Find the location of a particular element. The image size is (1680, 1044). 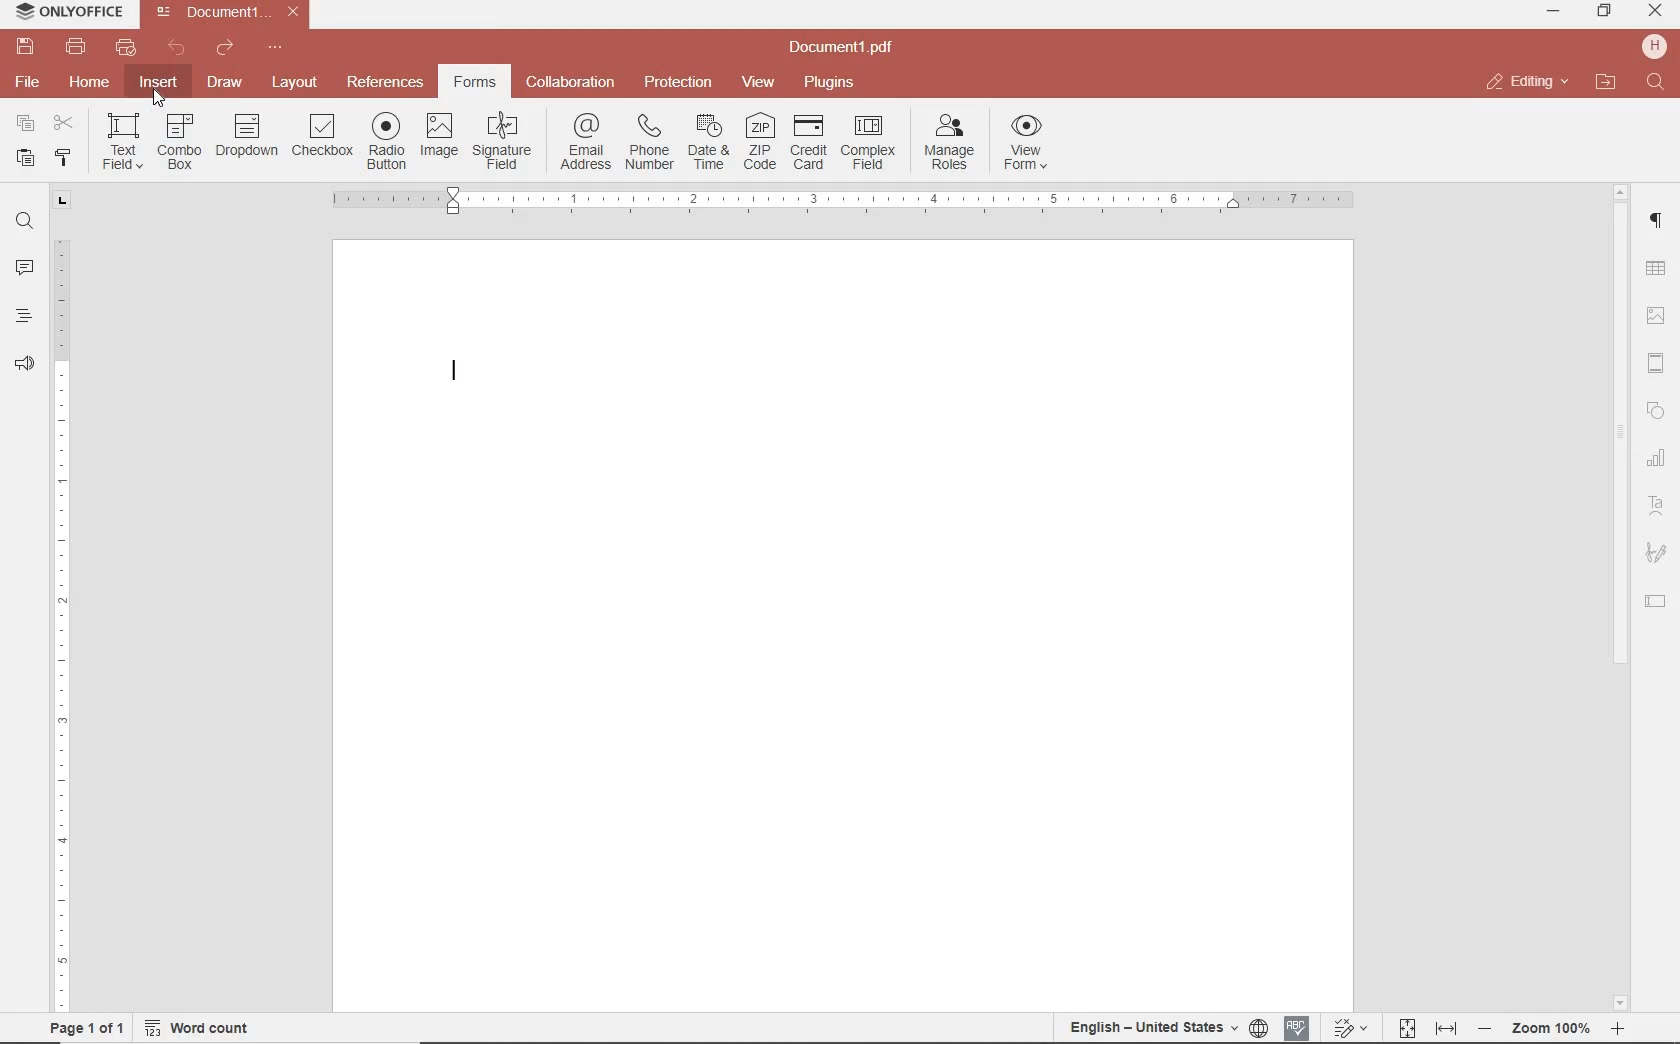

fit to page and width is located at coordinates (1424, 1029).